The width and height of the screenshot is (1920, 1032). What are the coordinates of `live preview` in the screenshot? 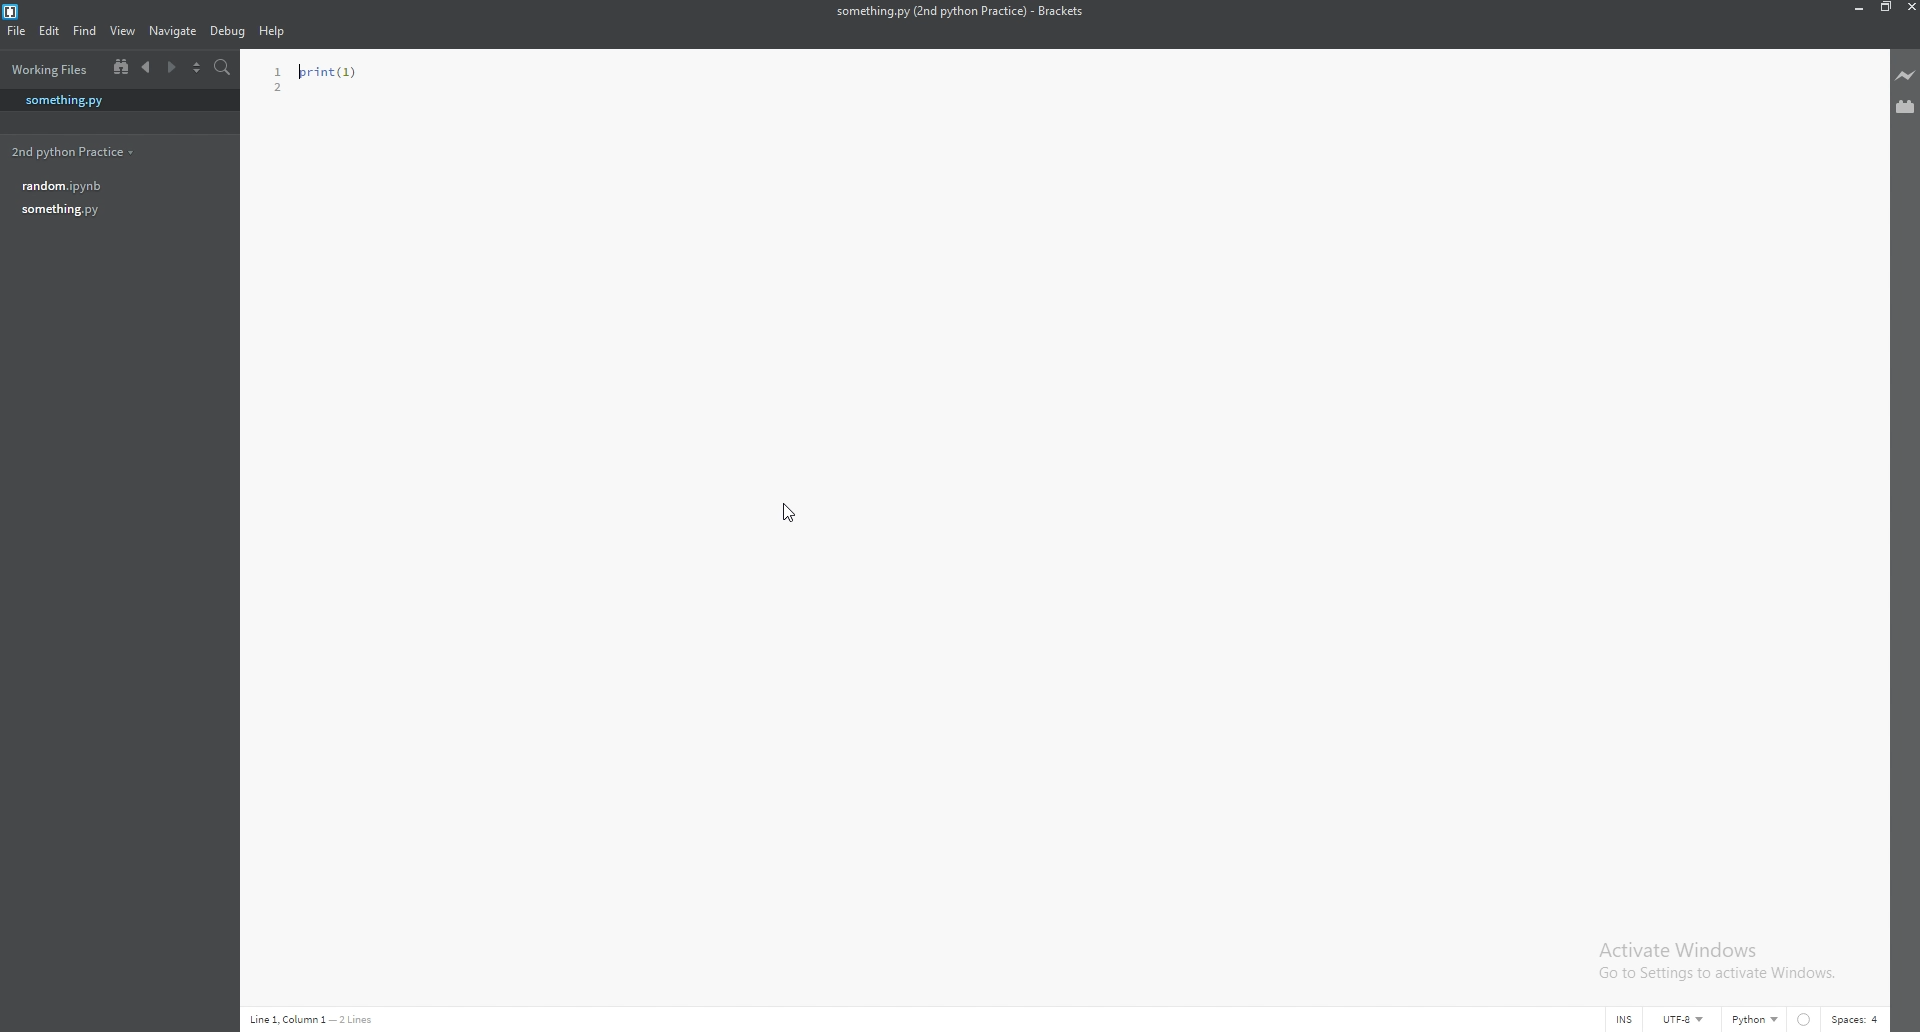 It's located at (1903, 74).